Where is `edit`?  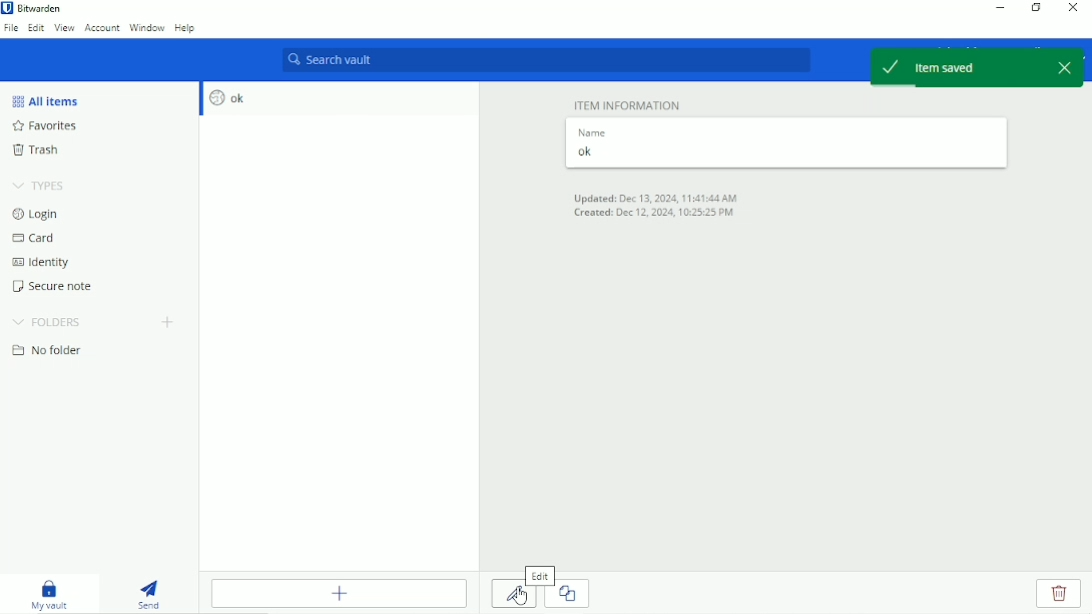
edit is located at coordinates (540, 576).